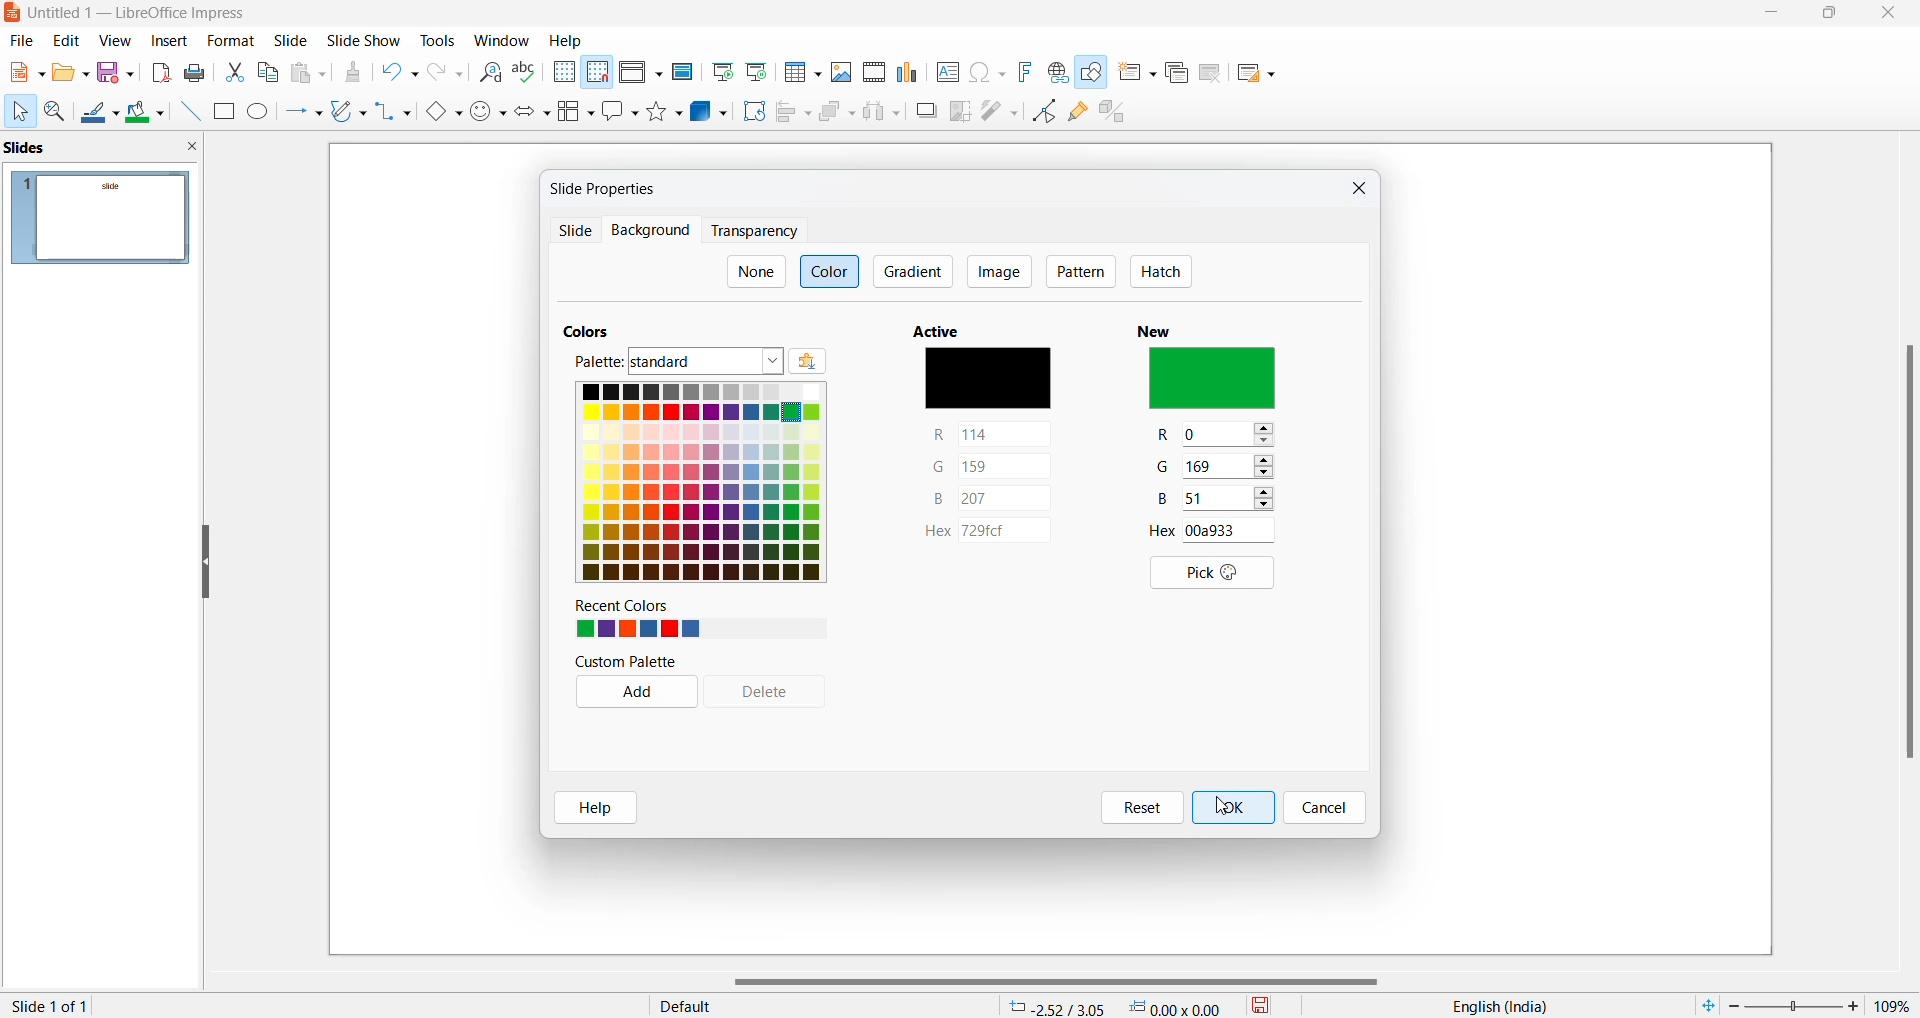  Describe the element at coordinates (1167, 470) in the screenshot. I see `G value` at that location.